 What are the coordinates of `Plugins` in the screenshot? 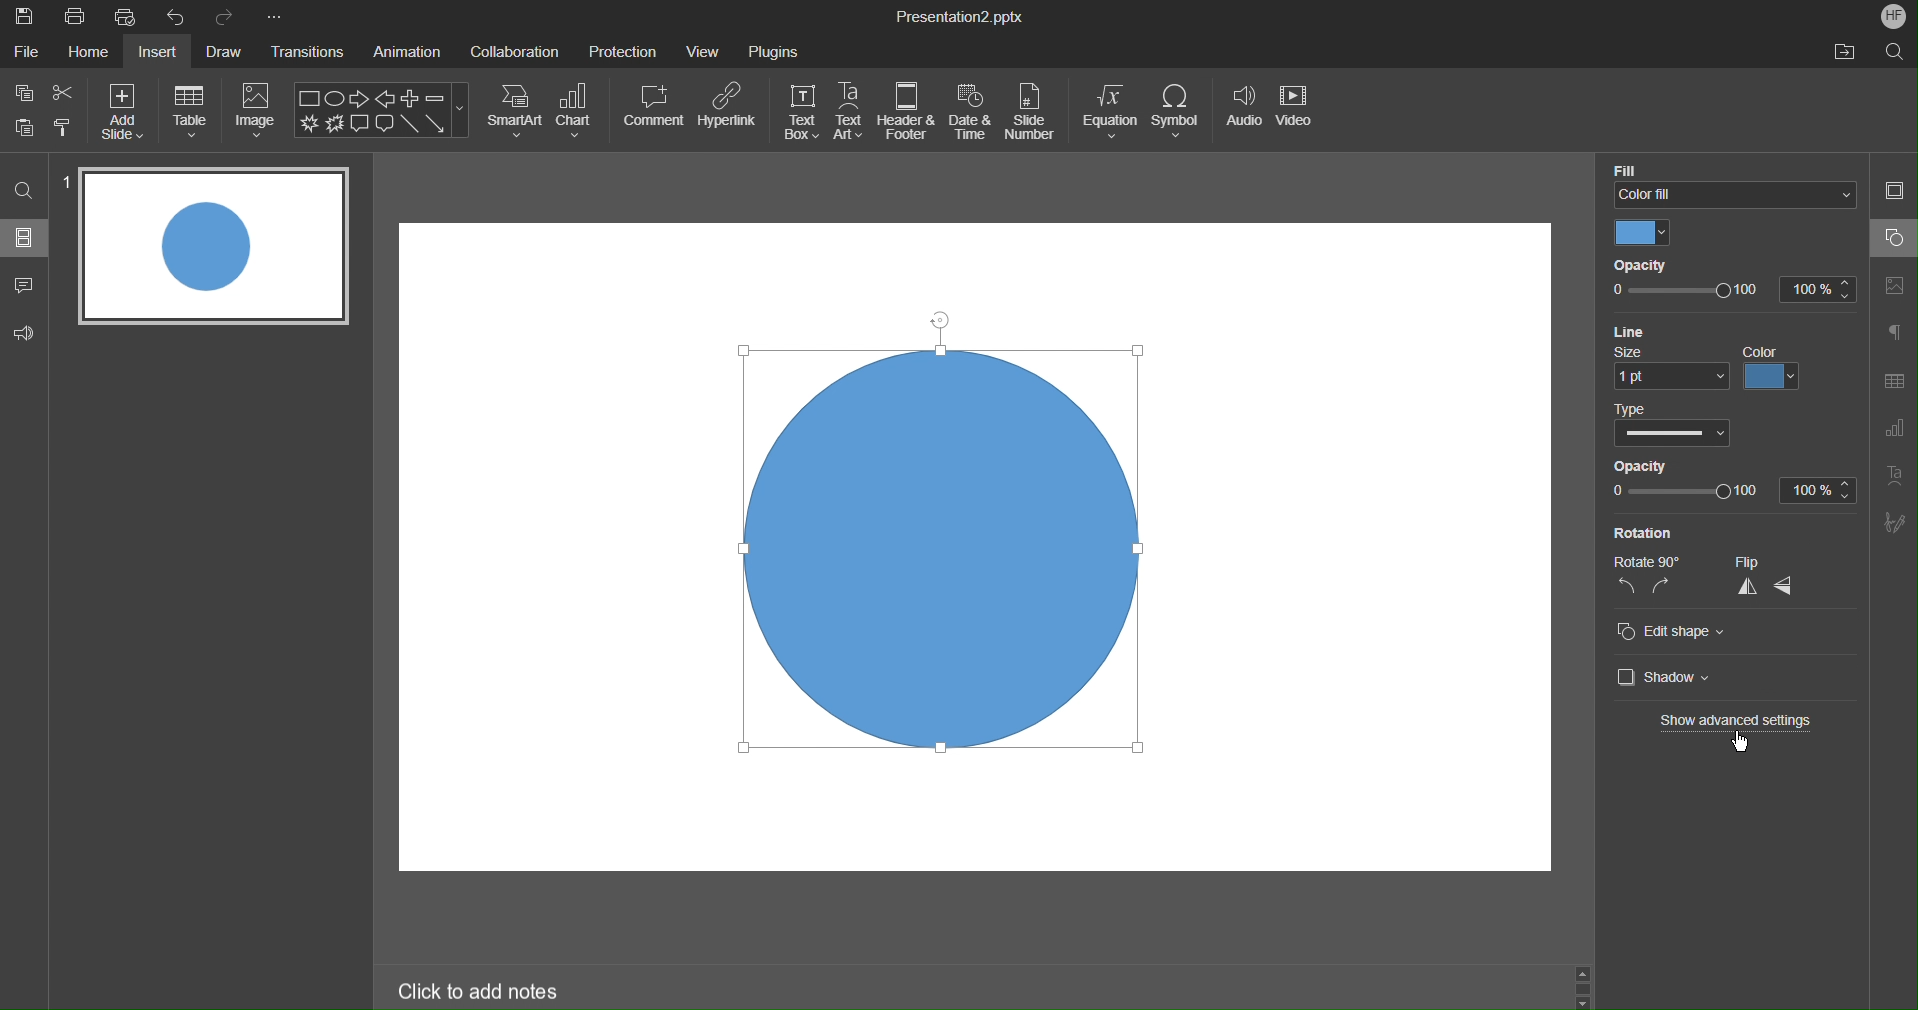 It's located at (774, 48).